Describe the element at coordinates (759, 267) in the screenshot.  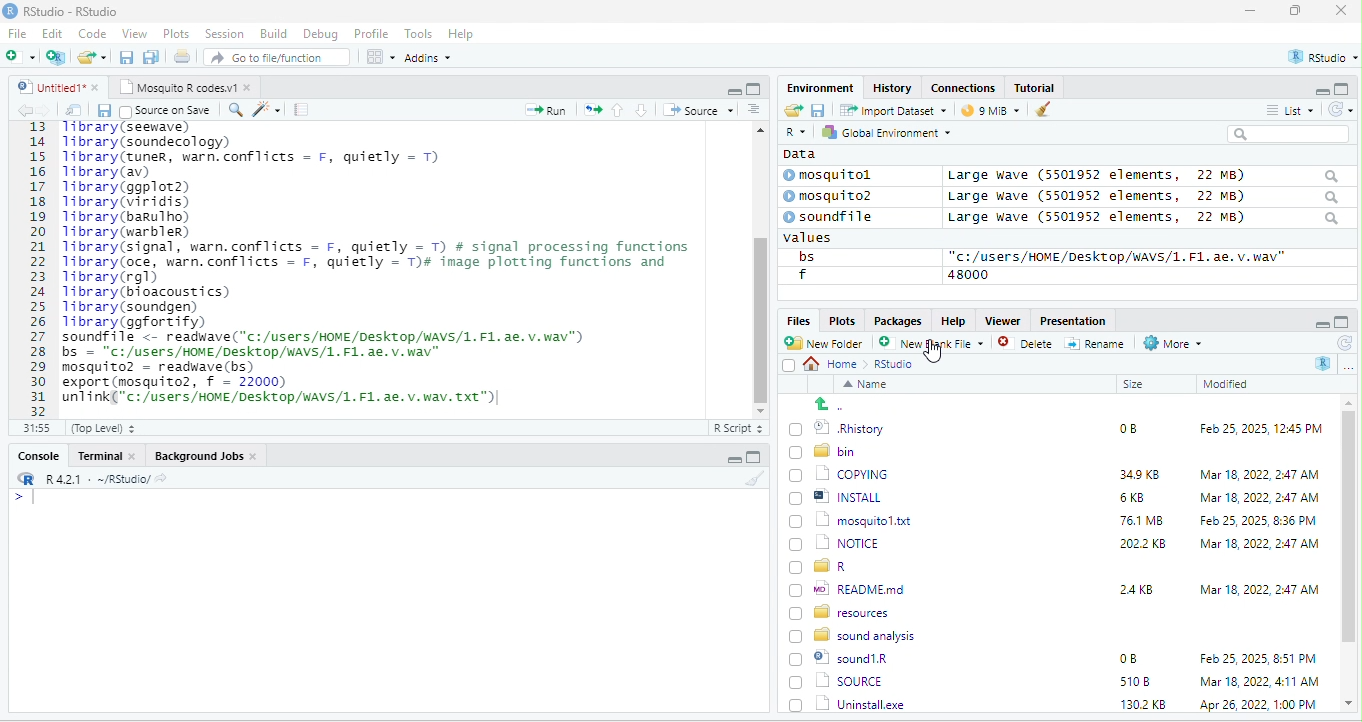
I see `scroll bar` at that location.